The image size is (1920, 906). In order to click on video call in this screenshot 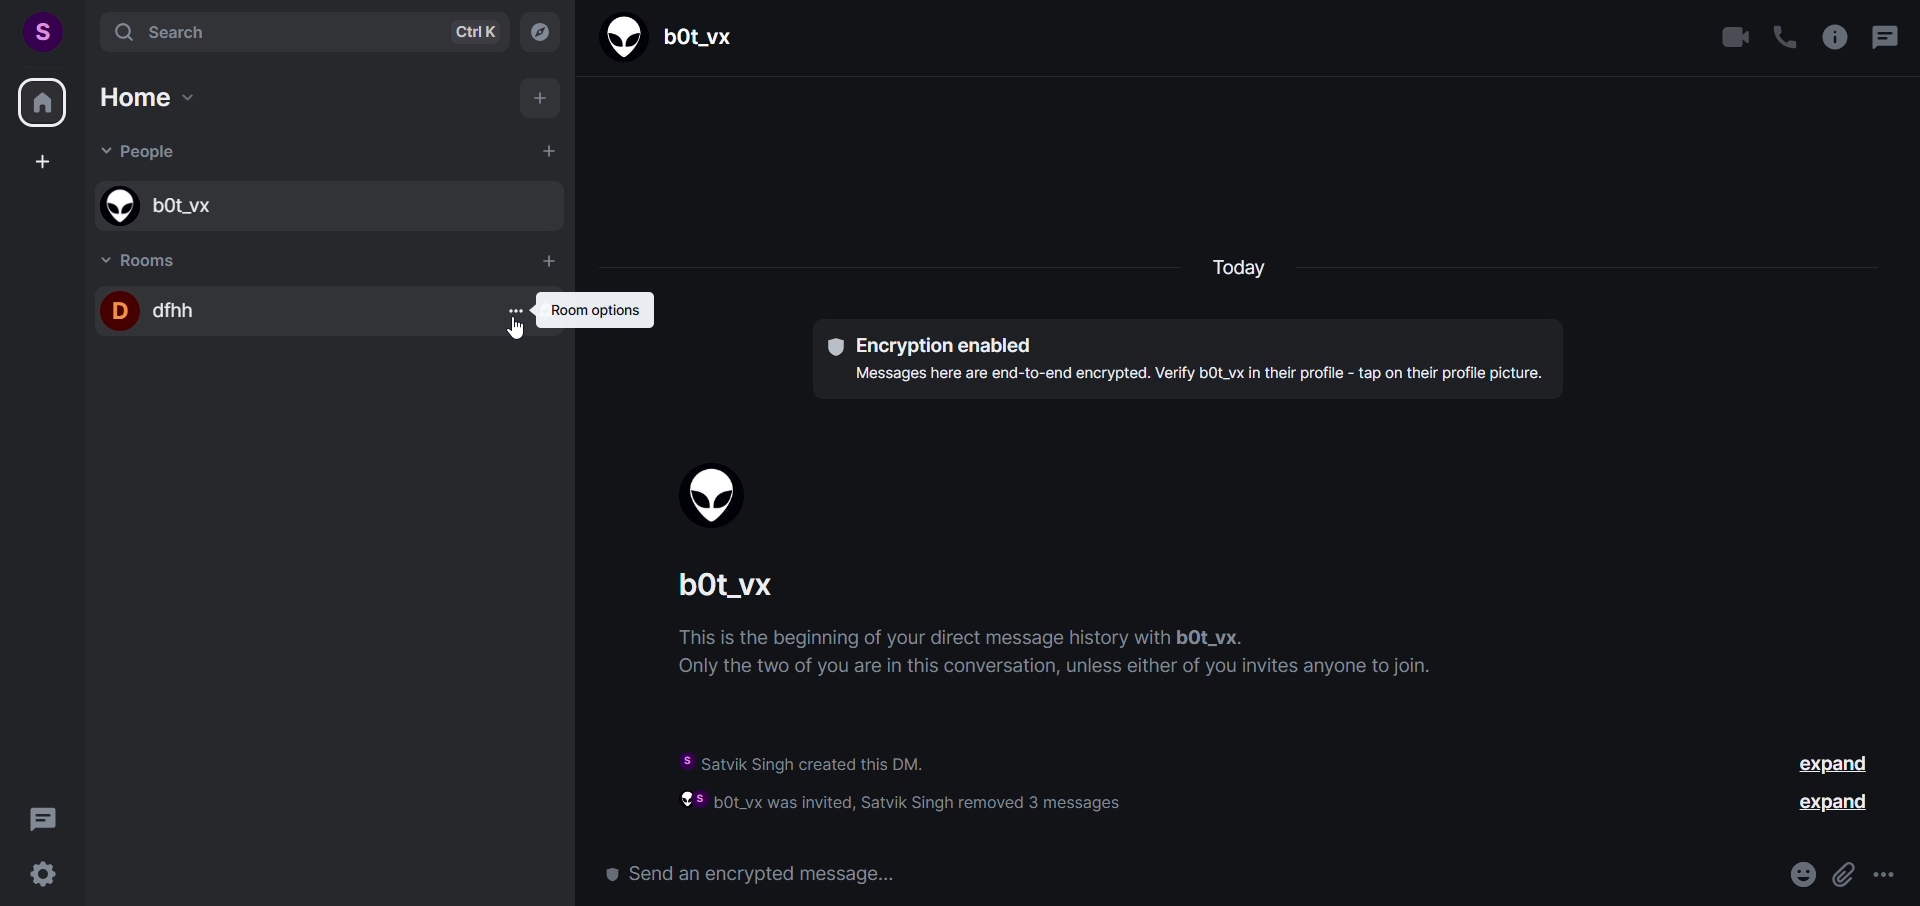, I will do `click(1736, 38)`.